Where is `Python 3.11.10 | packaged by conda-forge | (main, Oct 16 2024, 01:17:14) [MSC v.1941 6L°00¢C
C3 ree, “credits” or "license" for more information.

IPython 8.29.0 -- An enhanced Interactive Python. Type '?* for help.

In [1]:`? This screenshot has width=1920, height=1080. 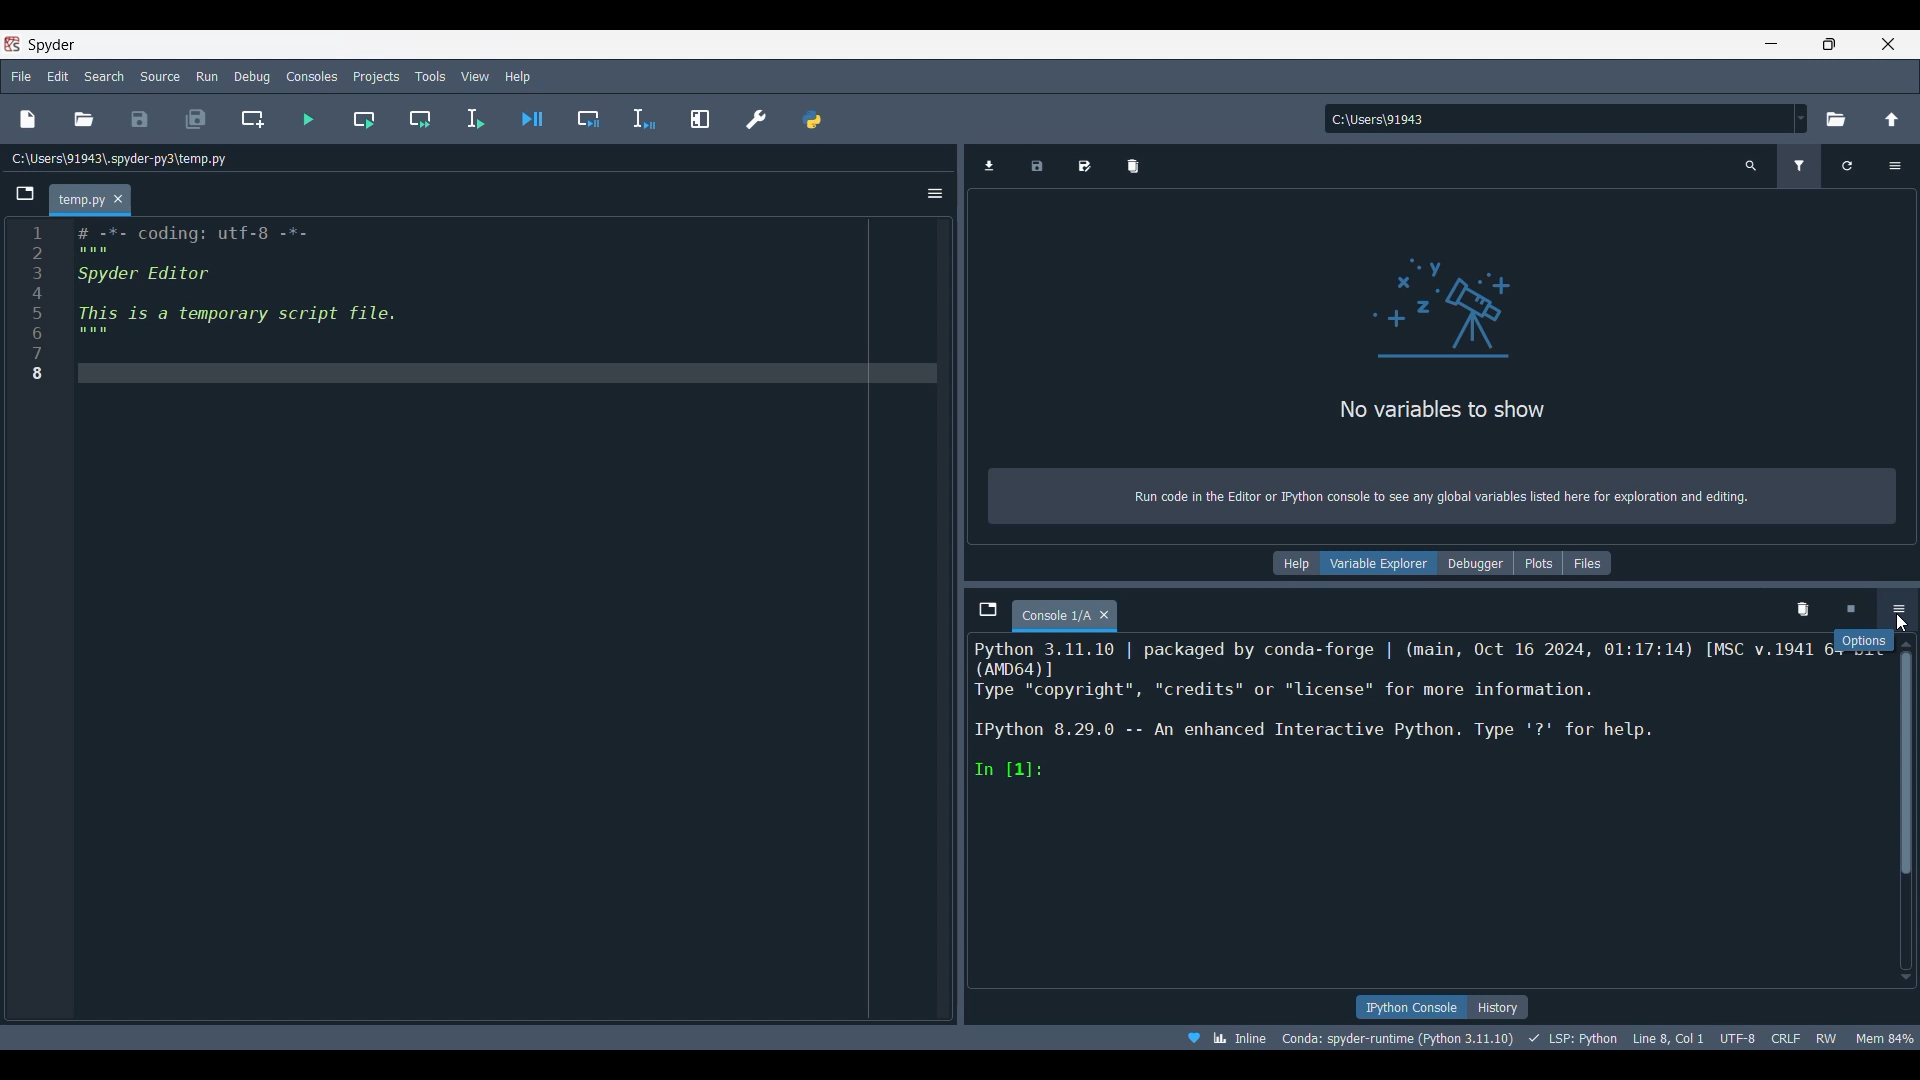
Python 3.11.10 | packaged by conda-forge | (main, Oct 16 2024, 01:17:14) [MSC v.1941 6L°00¢C
C3 ree, “credits” or "license" for more information.

IPython 8.29.0 -- An enhanced Interactive Python. Type '?* for help.

In [1]: is located at coordinates (1423, 733).